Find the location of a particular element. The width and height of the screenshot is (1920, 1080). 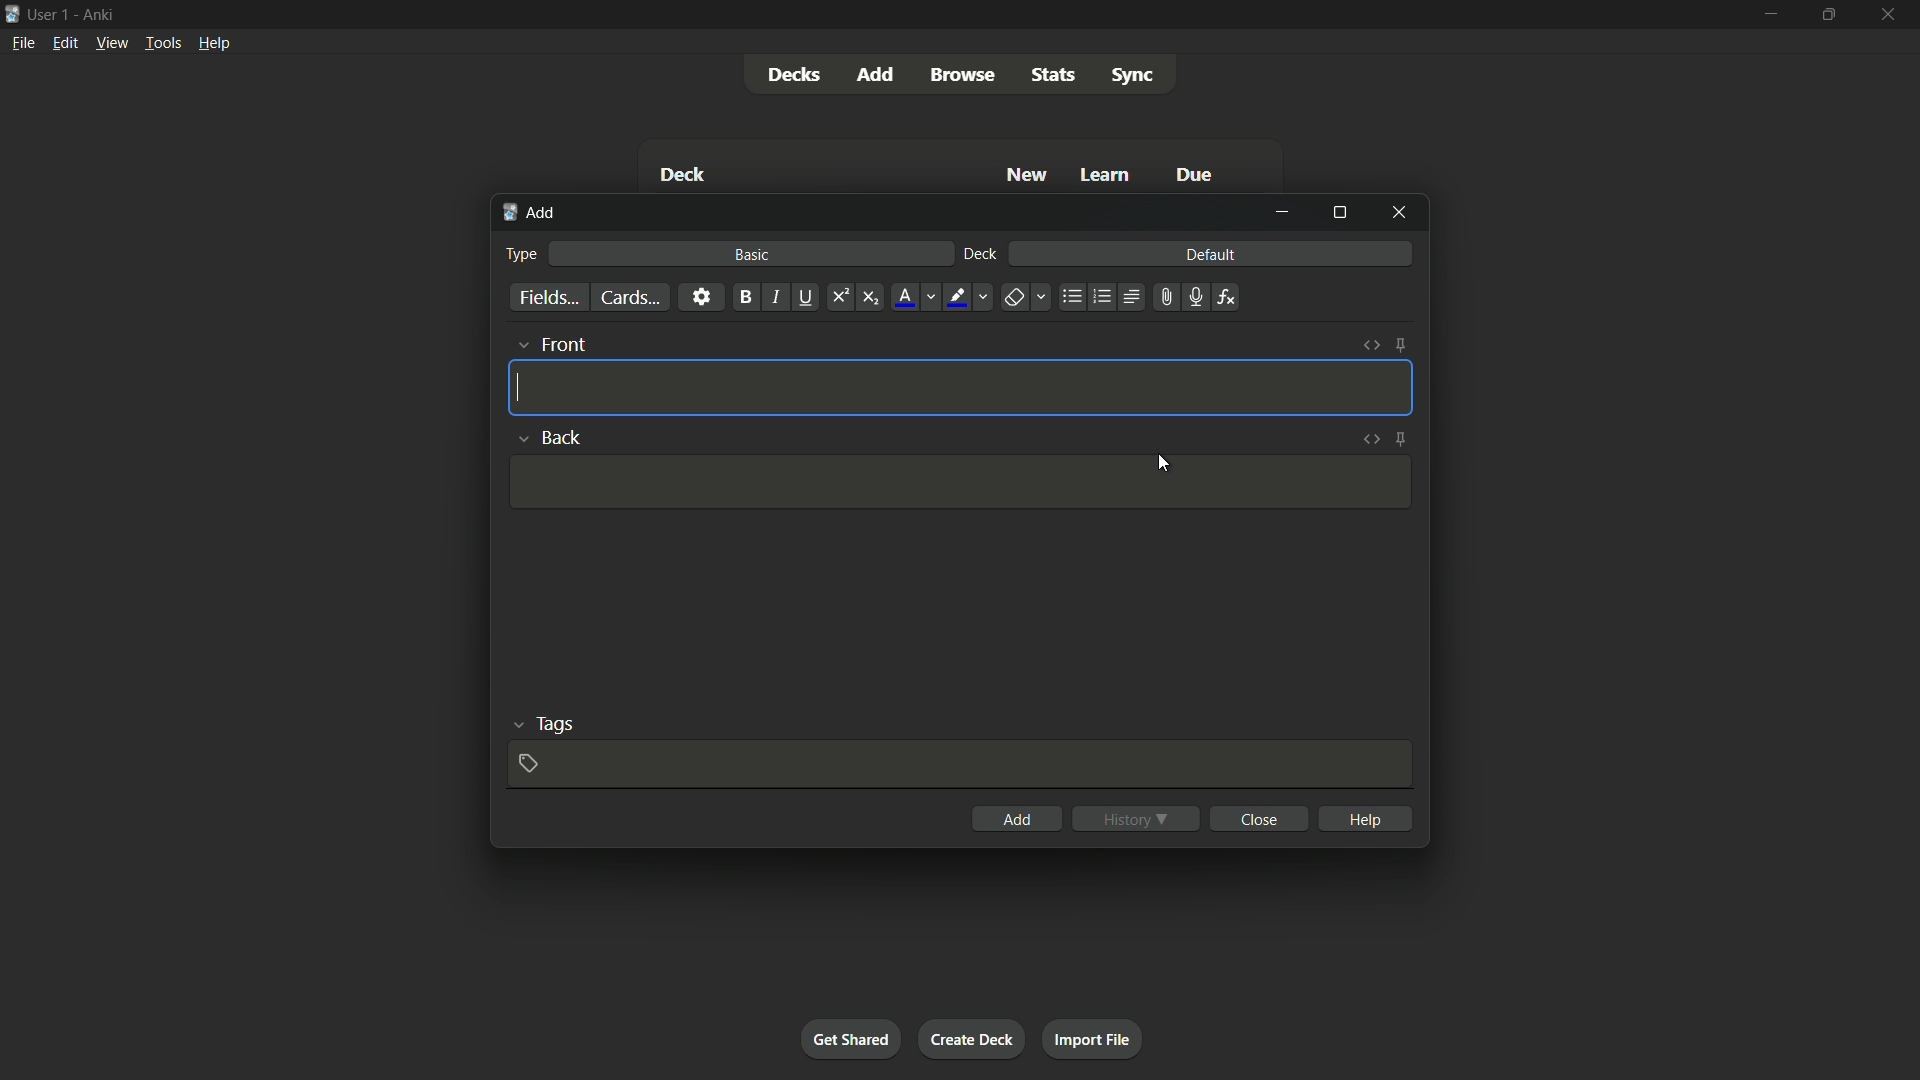

learn is located at coordinates (1106, 174).